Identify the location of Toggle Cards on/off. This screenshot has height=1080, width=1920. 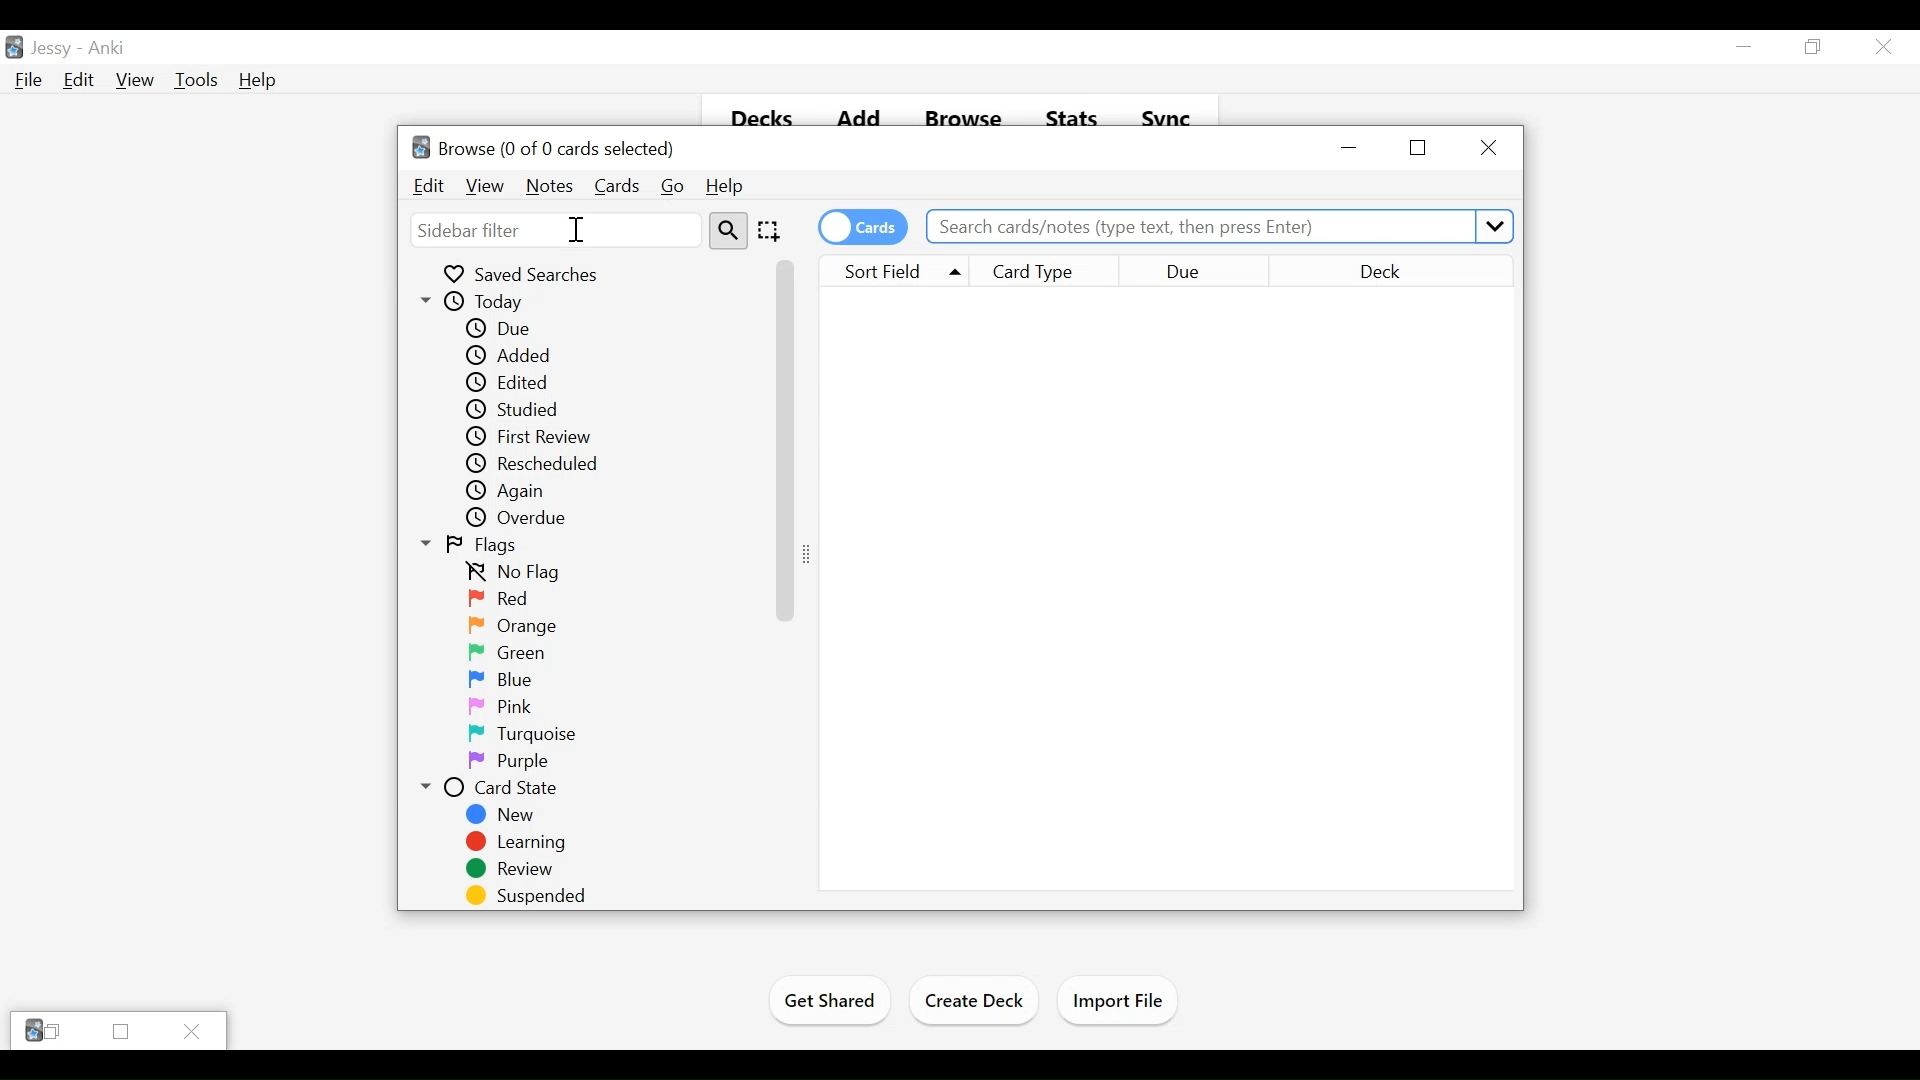
(863, 227).